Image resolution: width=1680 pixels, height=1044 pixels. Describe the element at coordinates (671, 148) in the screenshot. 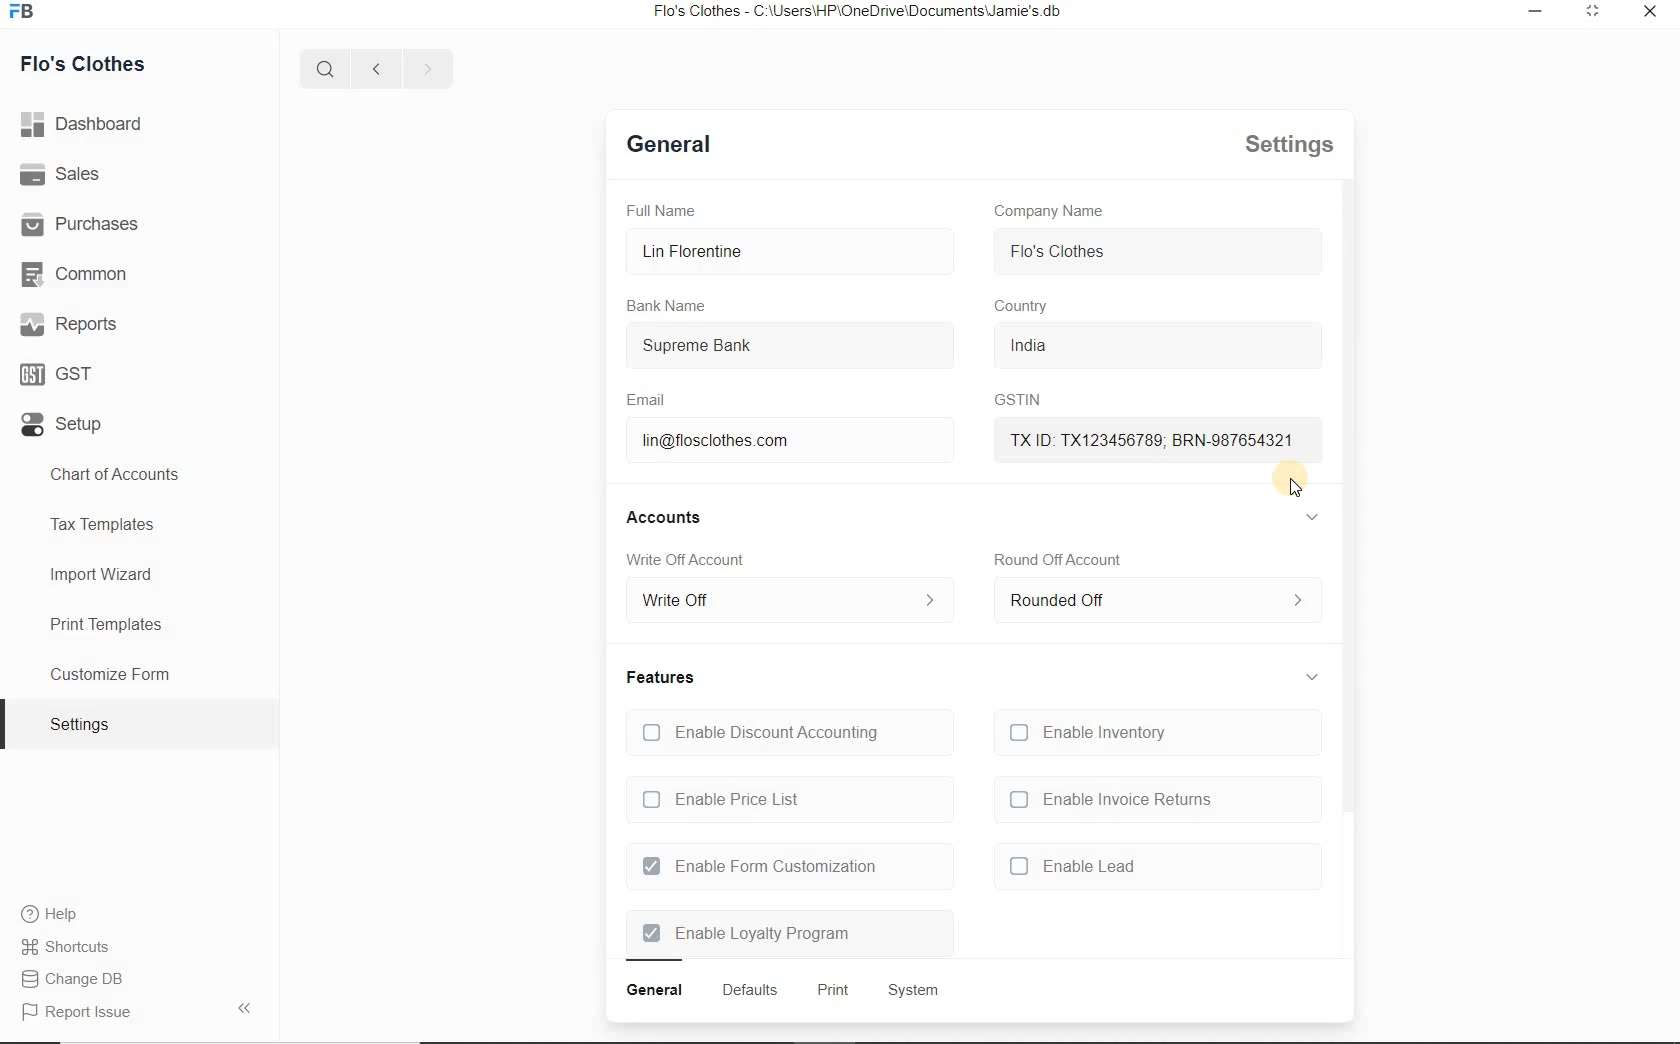

I see `general` at that location.